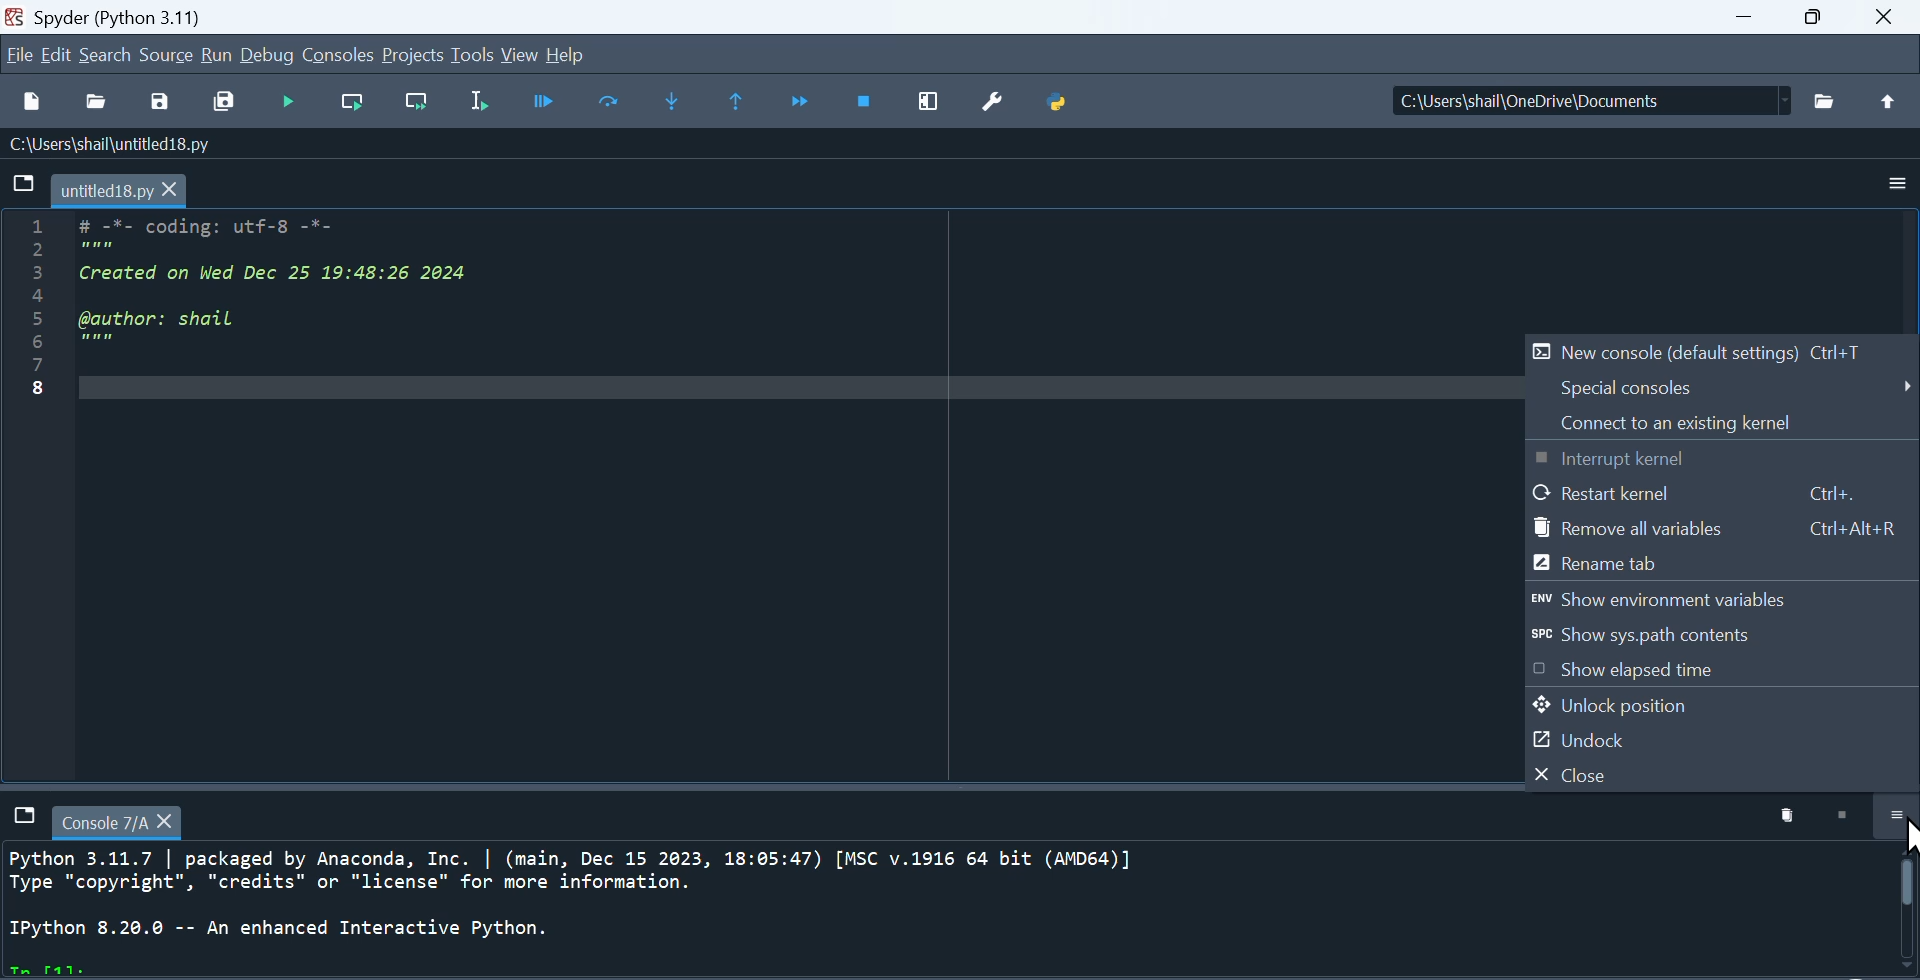 The image size is (1920, 980). I want to click on untitles18.py, so click(124, 190).